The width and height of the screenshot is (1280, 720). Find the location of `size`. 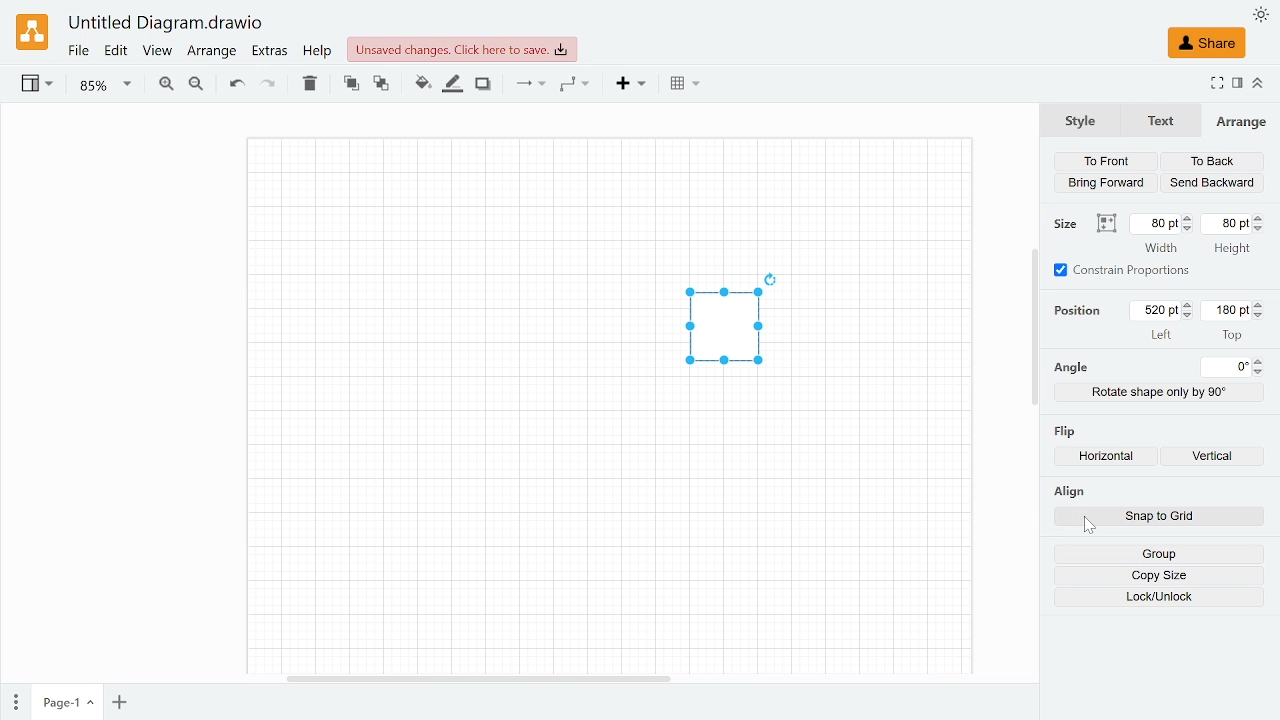

size is located at coordinates (1068, 224).